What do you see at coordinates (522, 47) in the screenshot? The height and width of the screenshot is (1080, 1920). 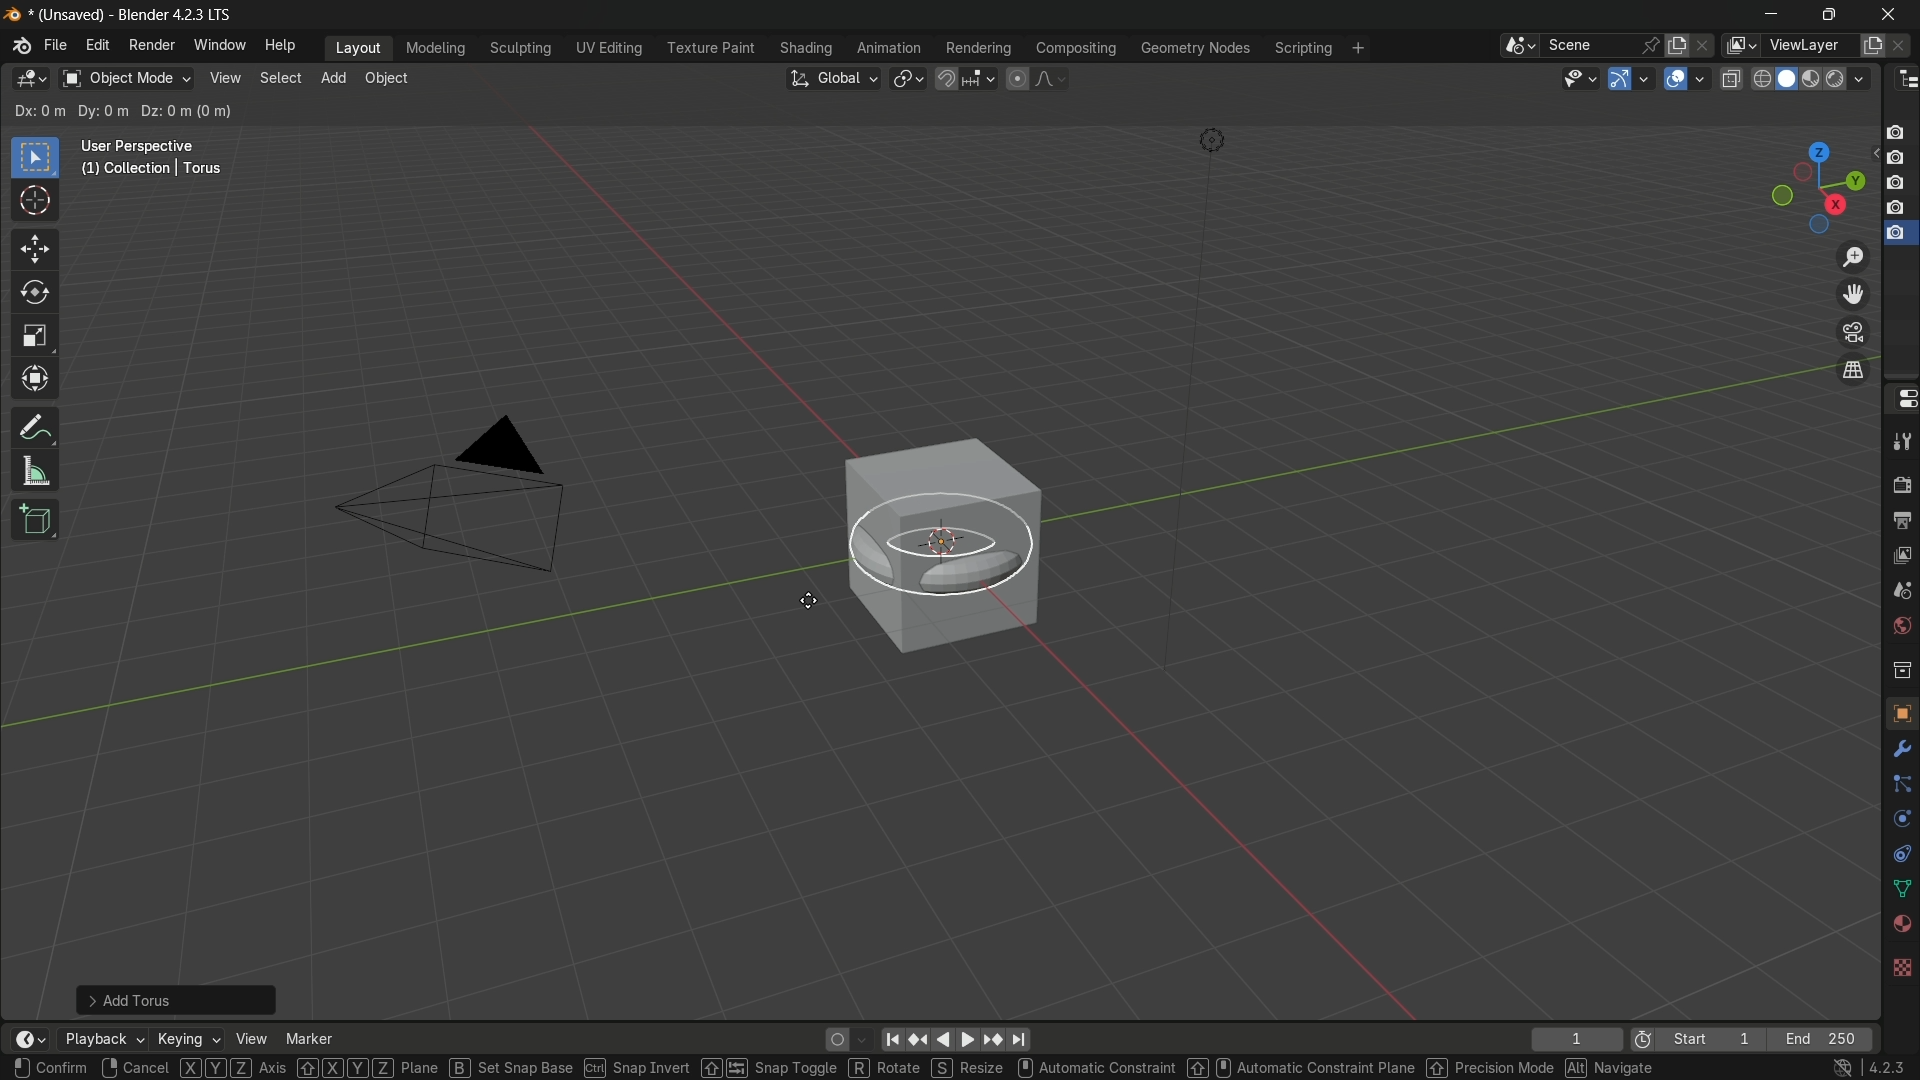 I see `sculpting` at bounding box center [522, 47].